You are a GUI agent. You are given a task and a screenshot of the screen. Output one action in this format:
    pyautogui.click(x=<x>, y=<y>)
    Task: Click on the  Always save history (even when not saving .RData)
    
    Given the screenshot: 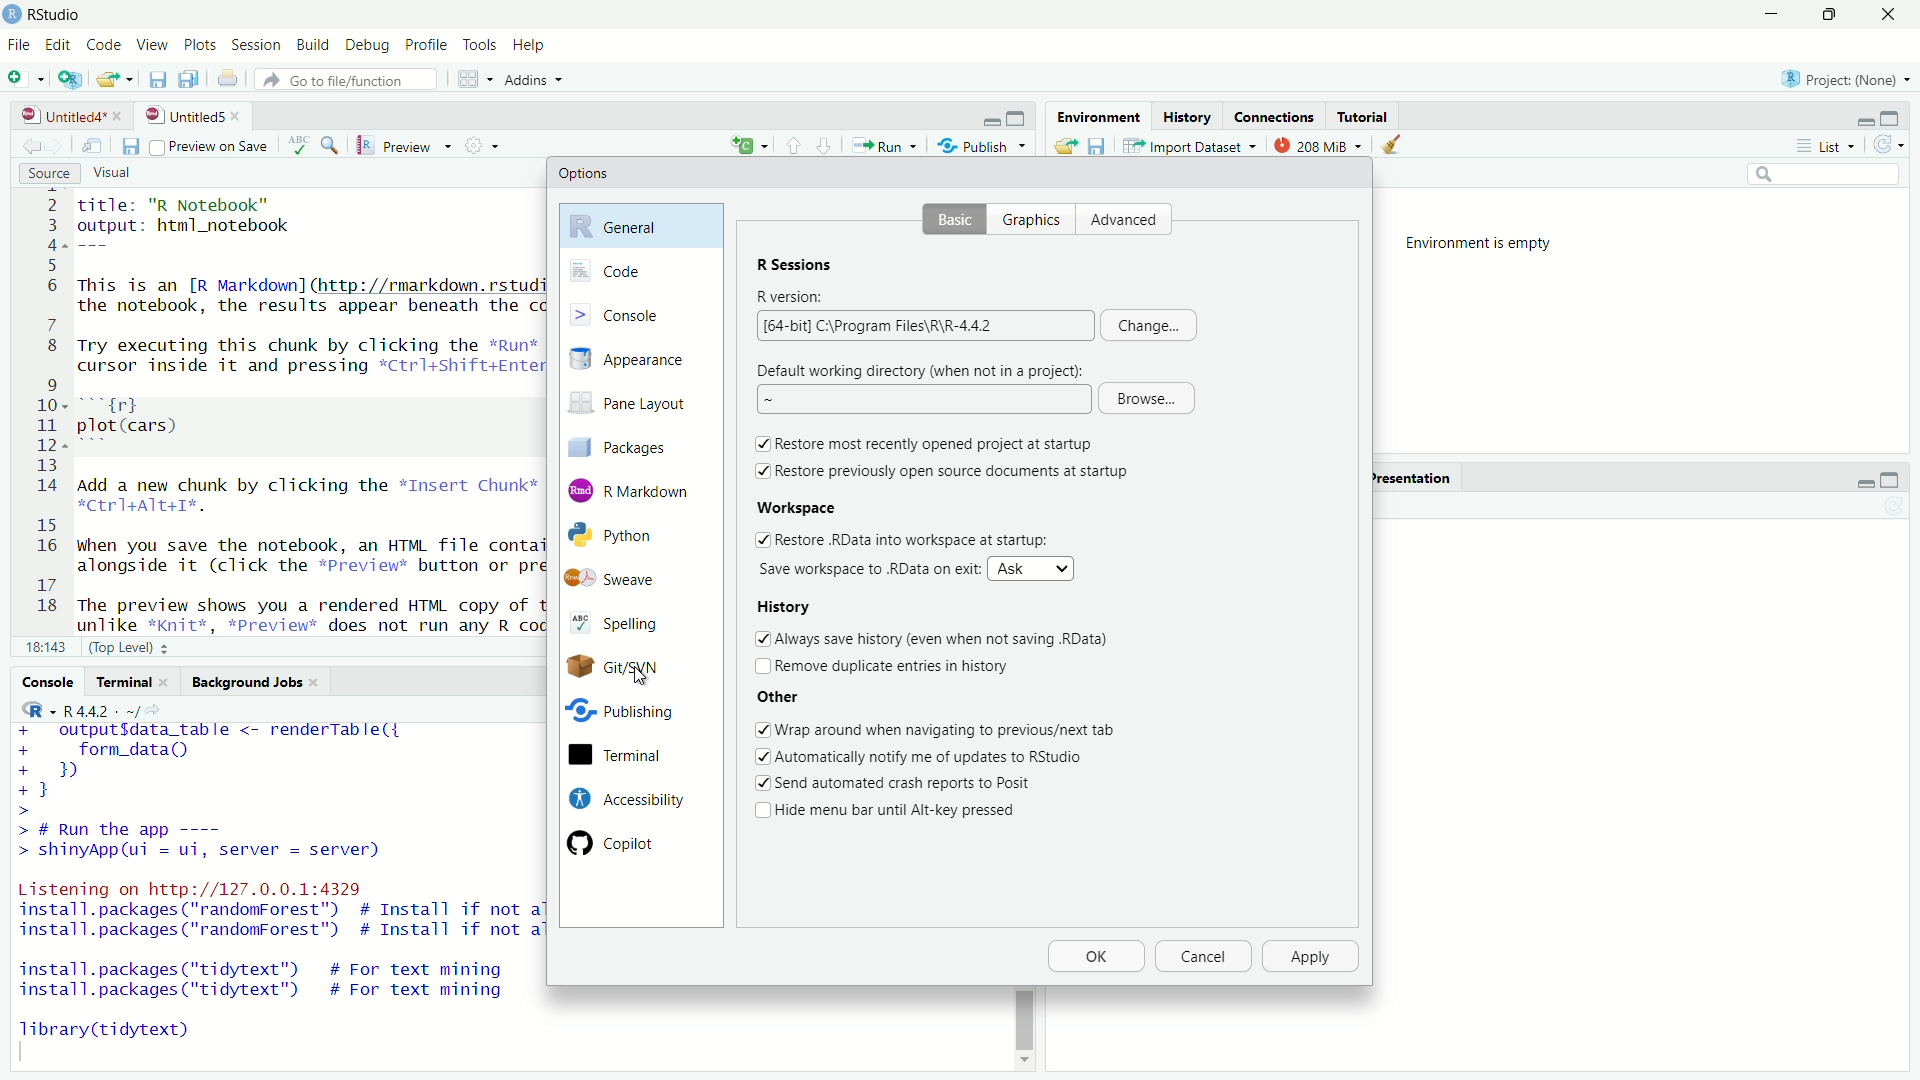 What is the action you would take?
    pyautogui.click(x=947, y=636)
    